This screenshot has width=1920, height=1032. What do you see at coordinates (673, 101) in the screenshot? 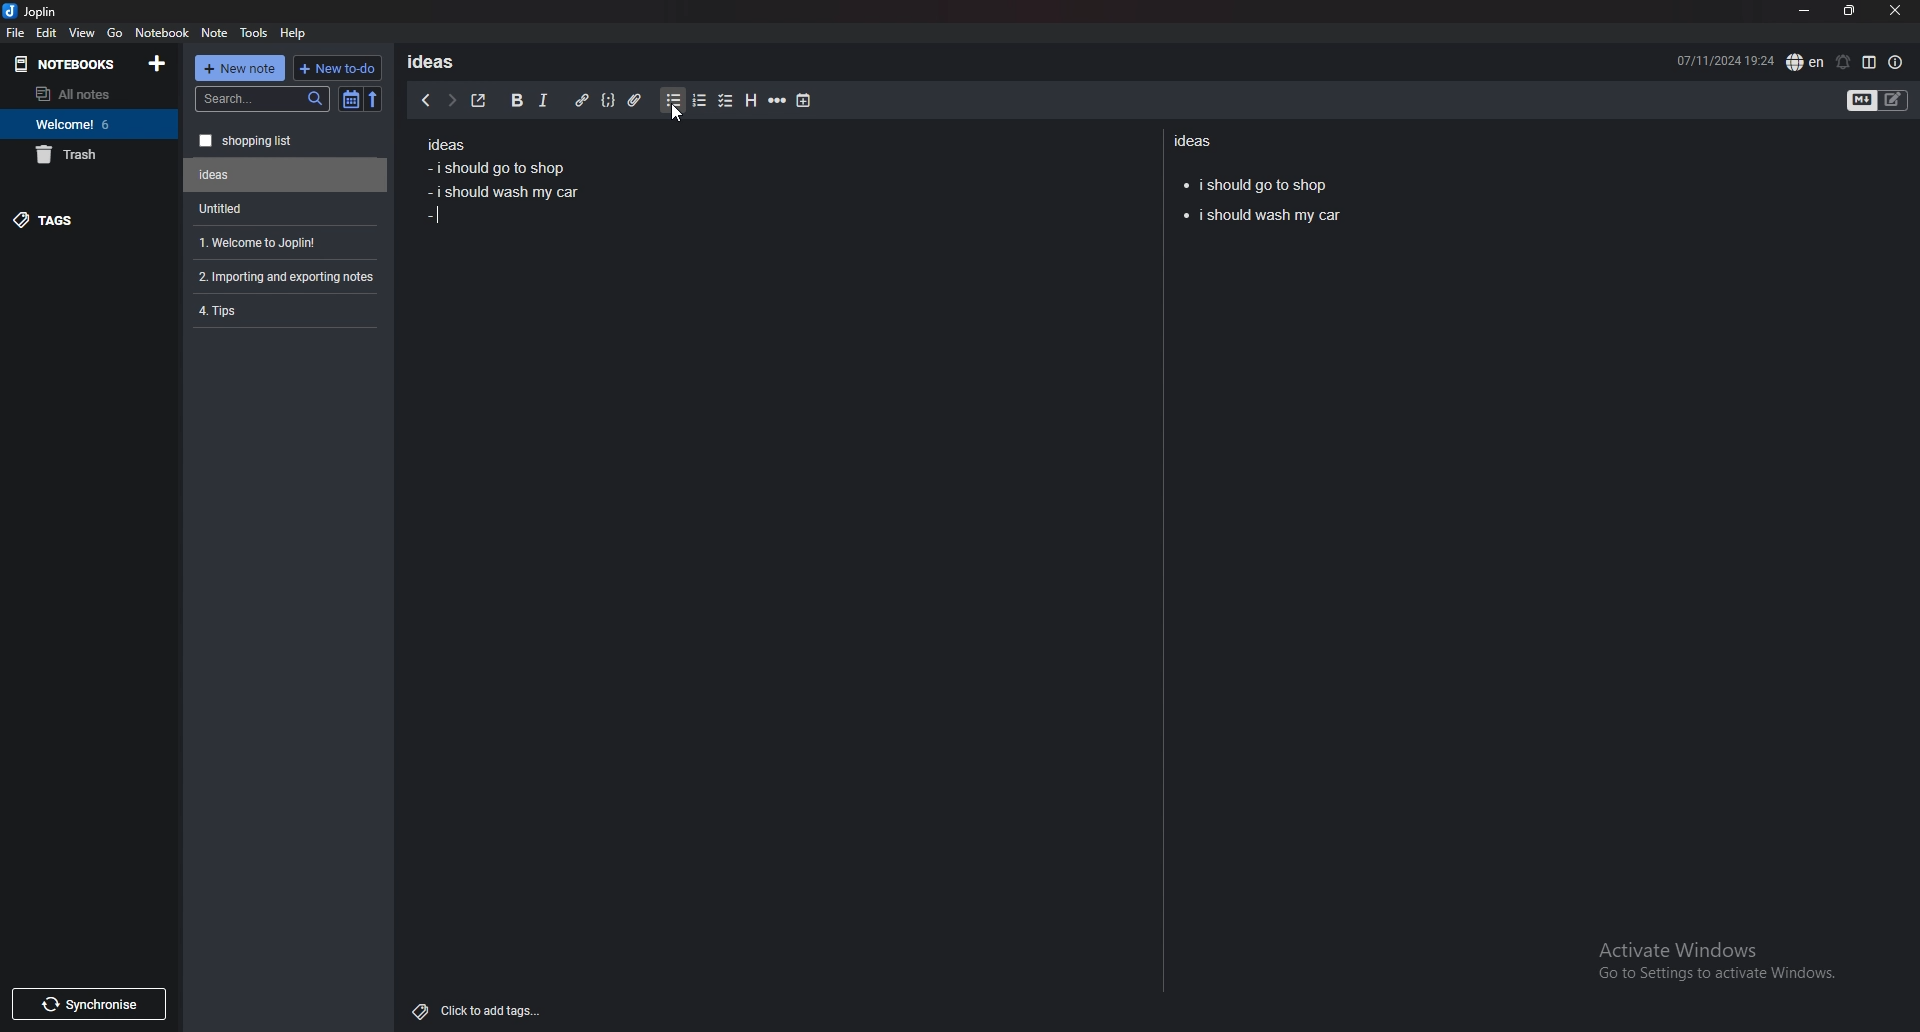
I see `bullet list` at bounding box center [673, 101].